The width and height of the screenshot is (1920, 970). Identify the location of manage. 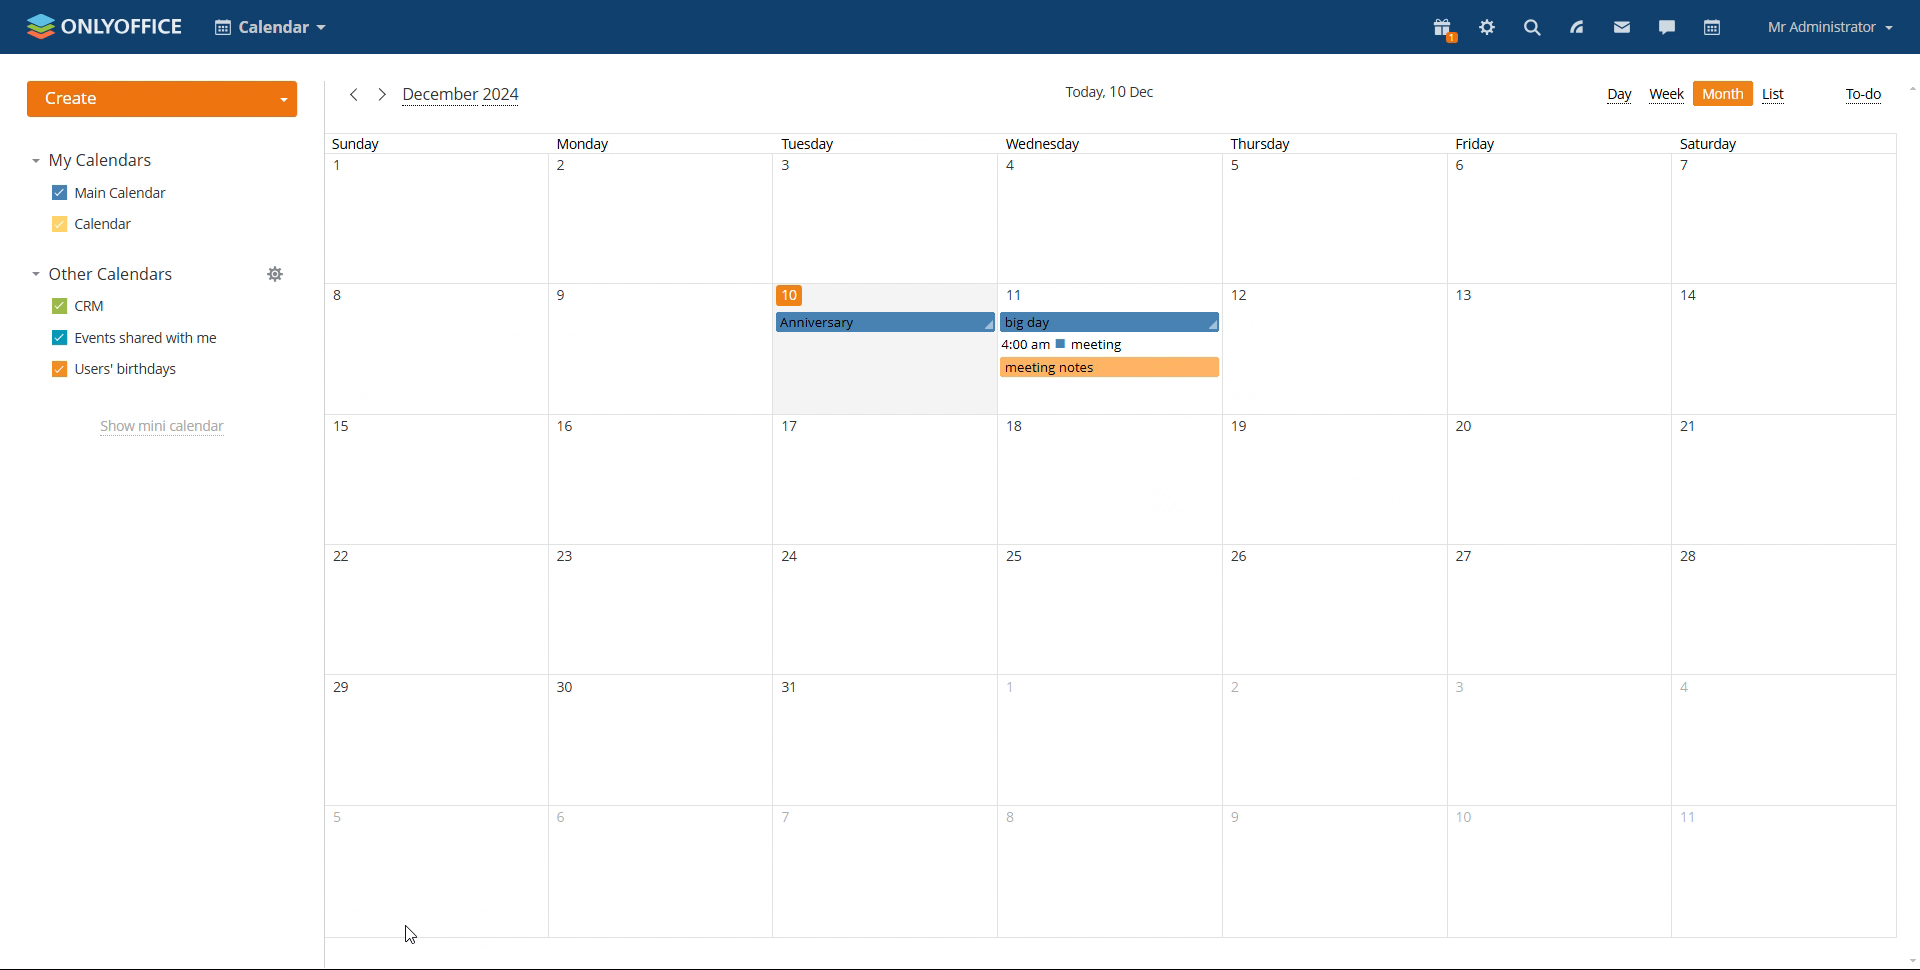
(276, 274).